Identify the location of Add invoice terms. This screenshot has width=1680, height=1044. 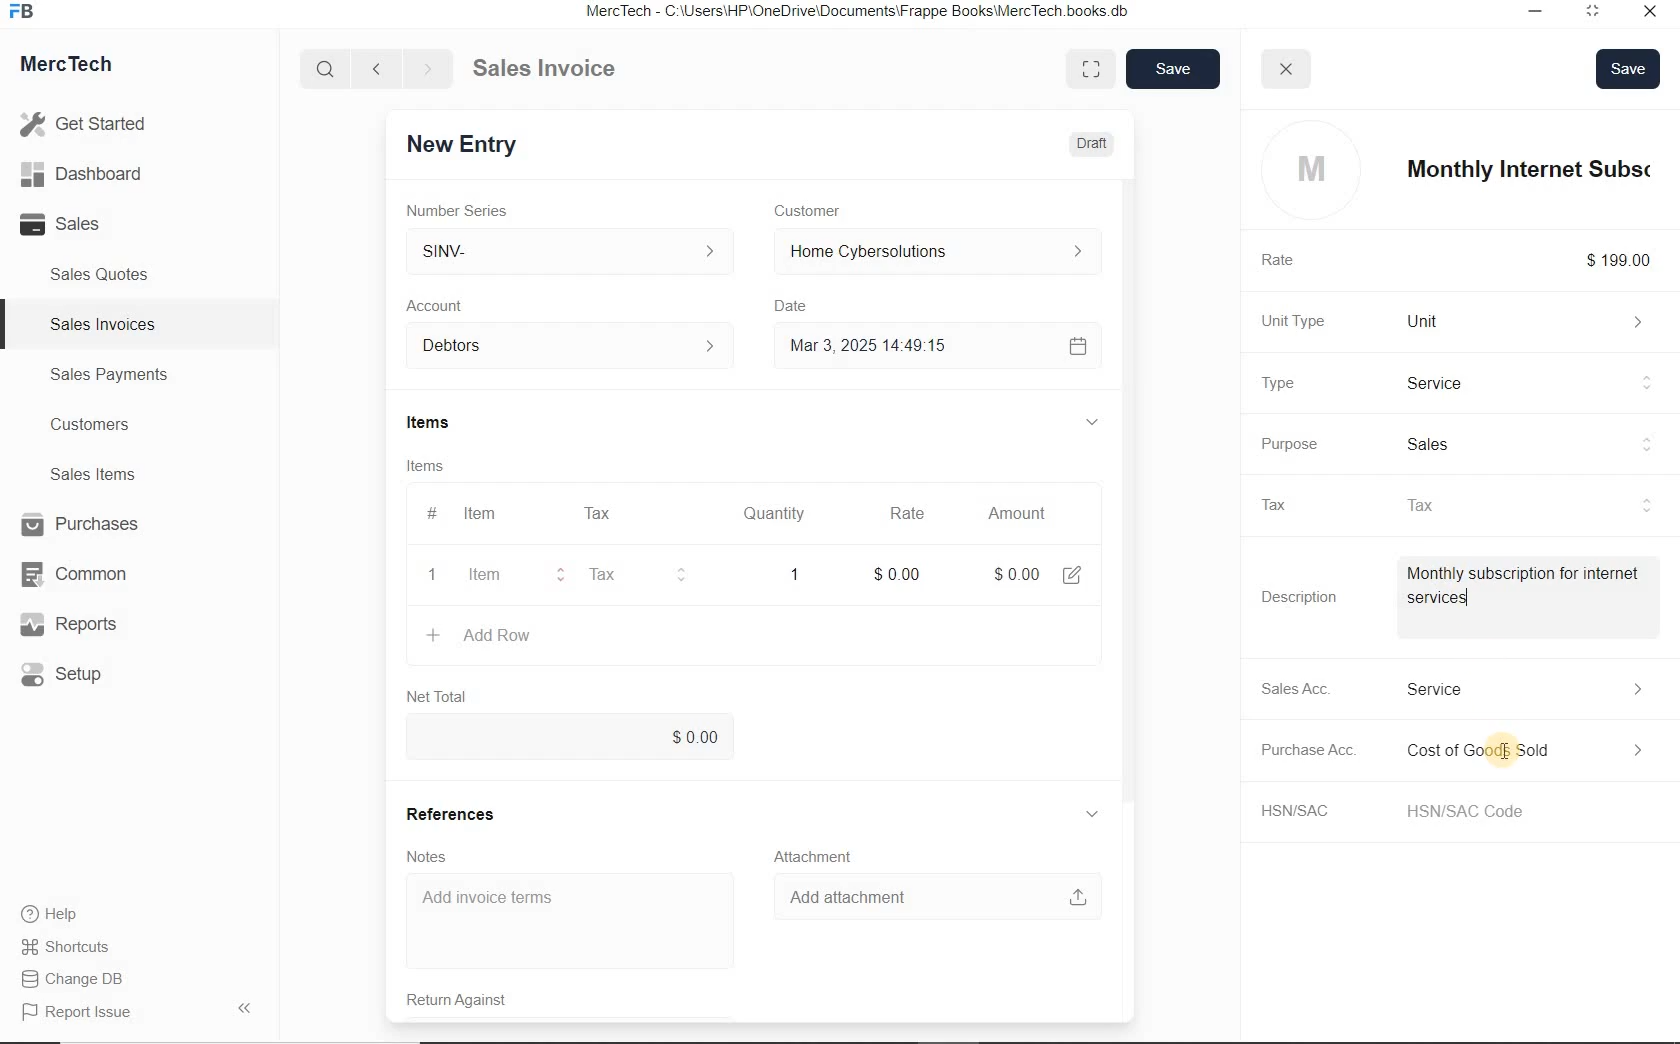
(570, 921).